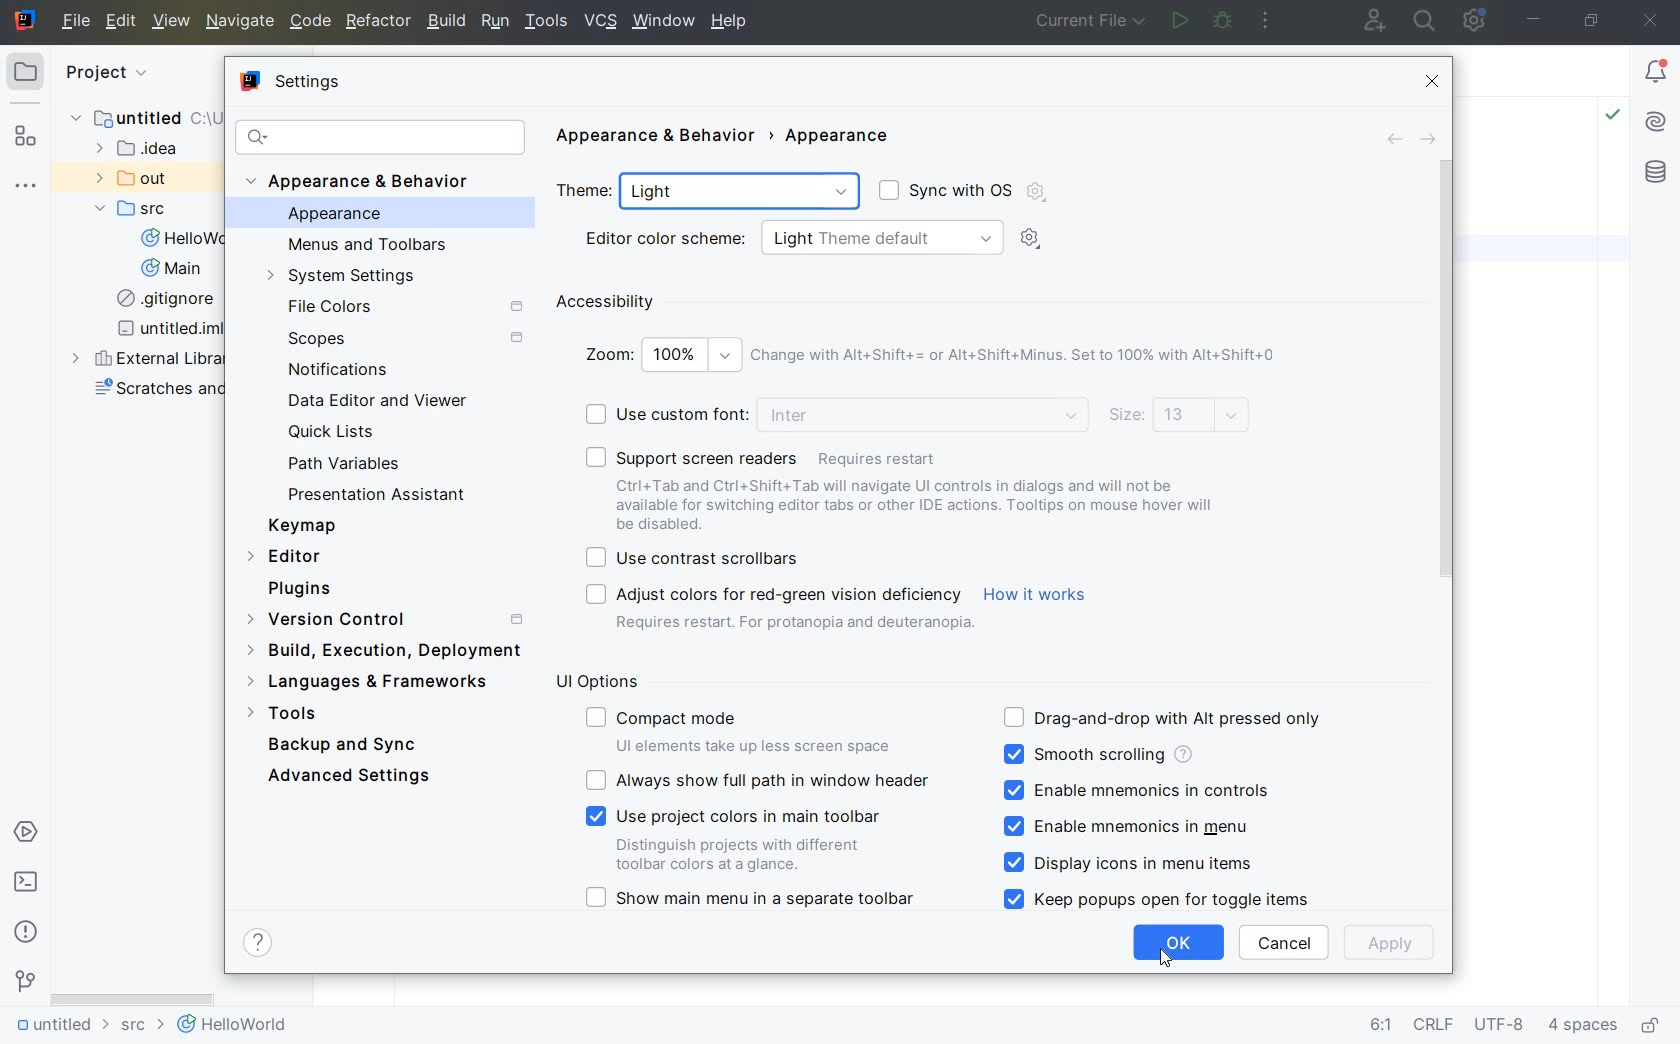  Describe the element at coordinates (1585, 1028) in the screenshot. I see `4spaces(indent)` at that location.